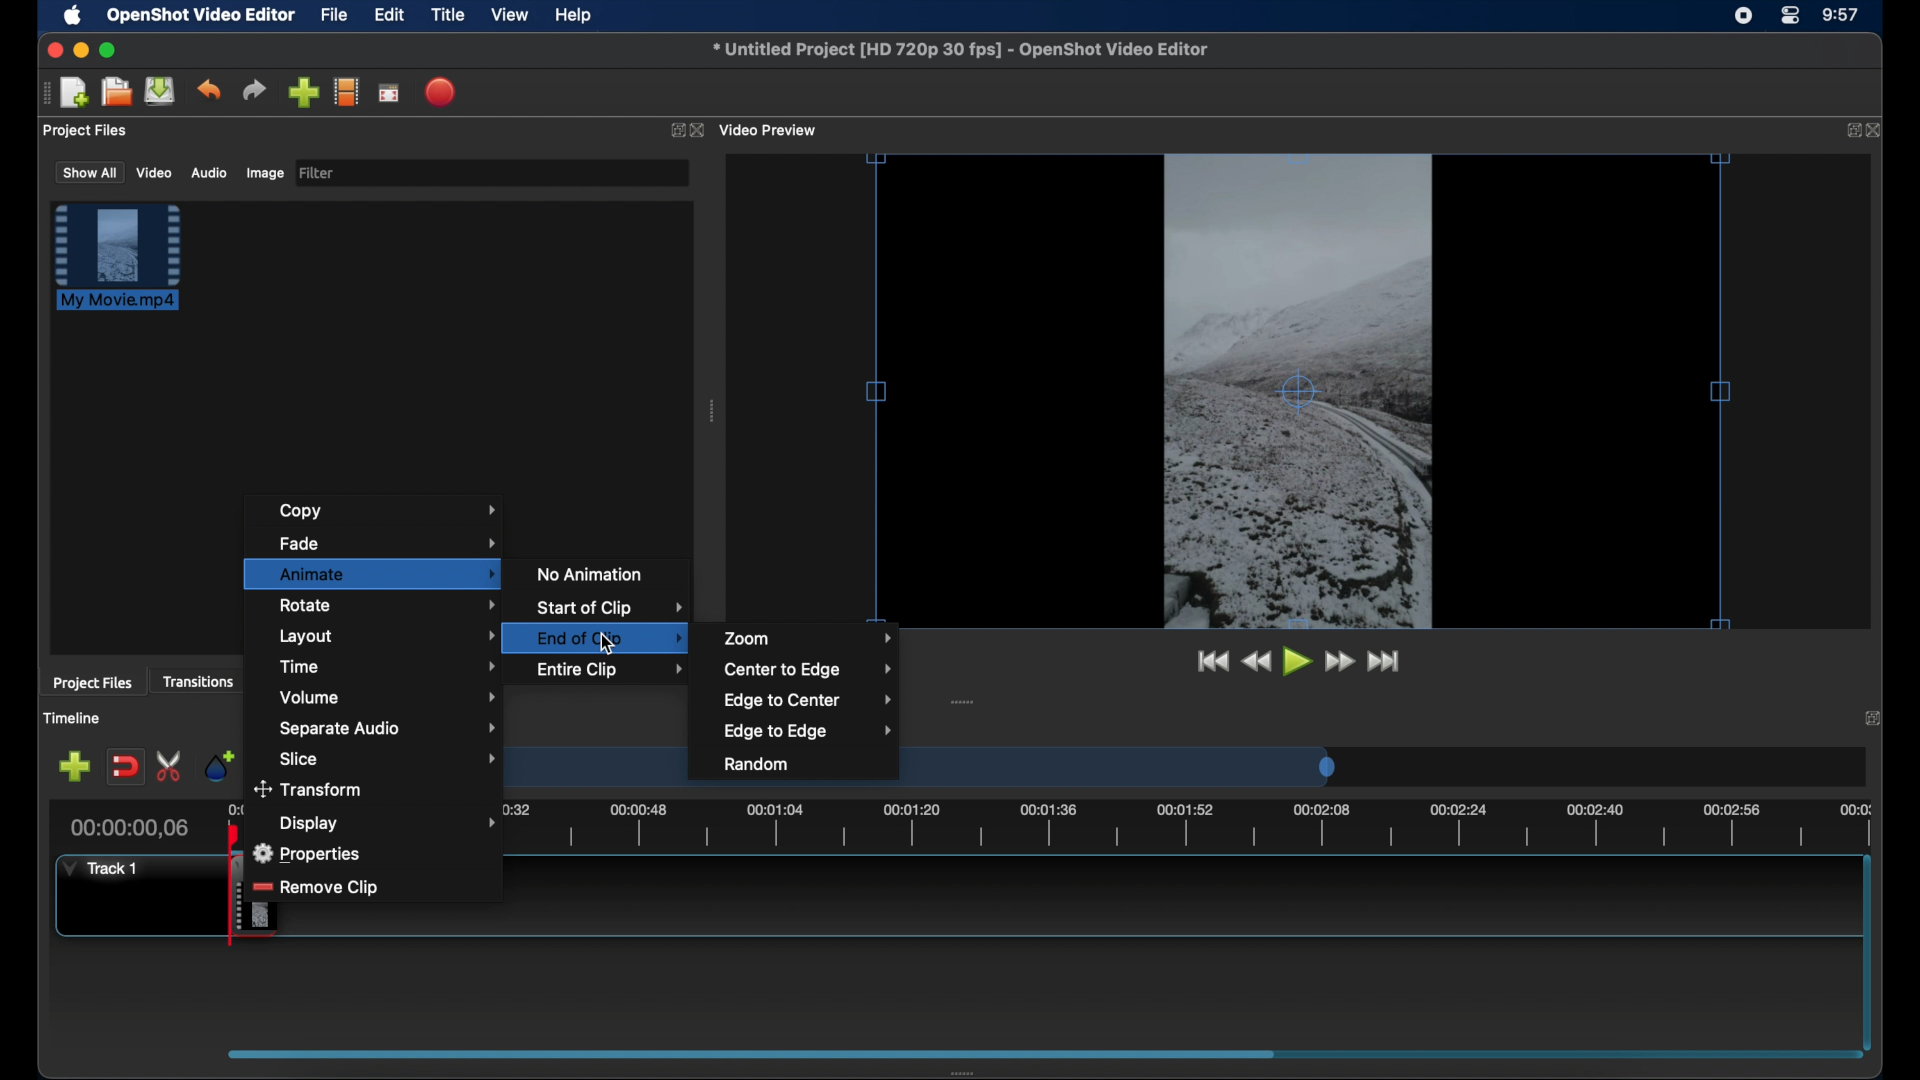 This screenshot has height=1080, width=1920. Describe the element at coordinates (127, 267) in the screenshot. I see `clip highlighted` at that location.